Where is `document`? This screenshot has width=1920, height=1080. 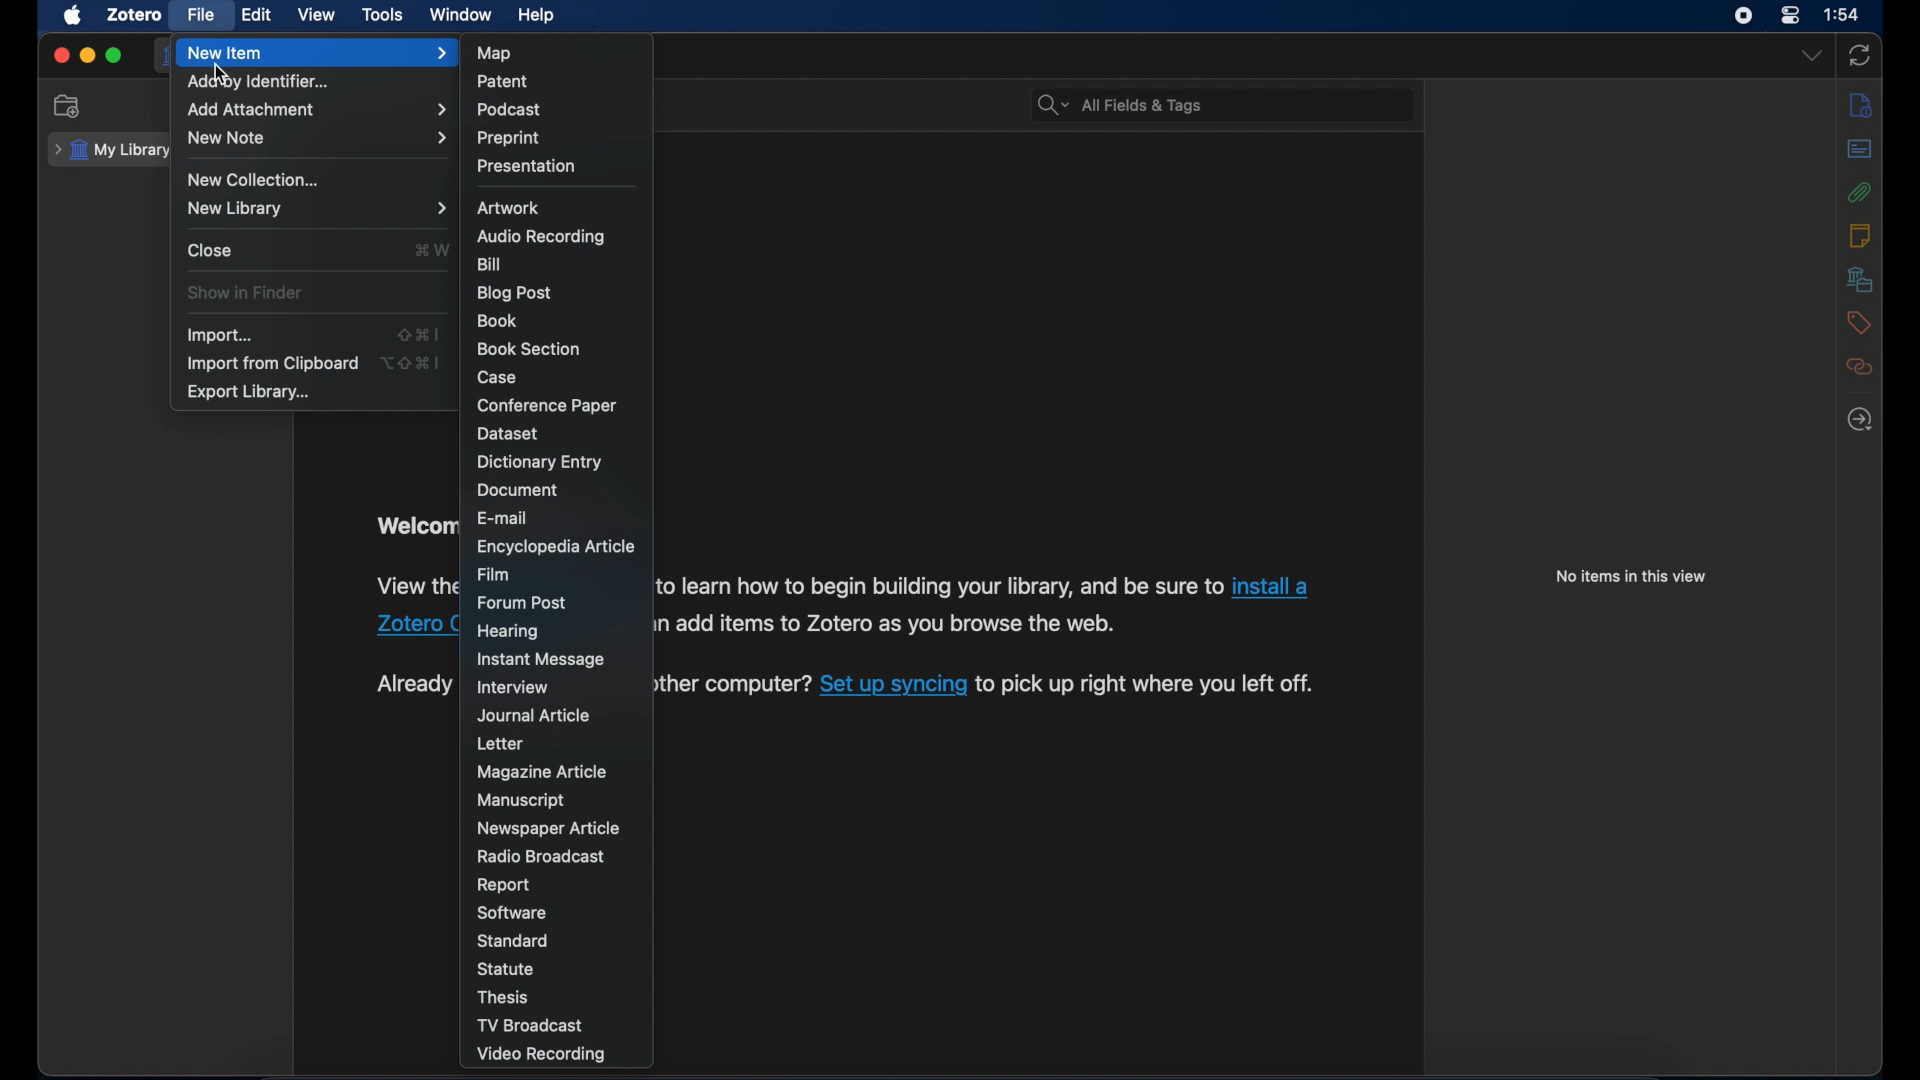 document is located at coordinates (516, 491).